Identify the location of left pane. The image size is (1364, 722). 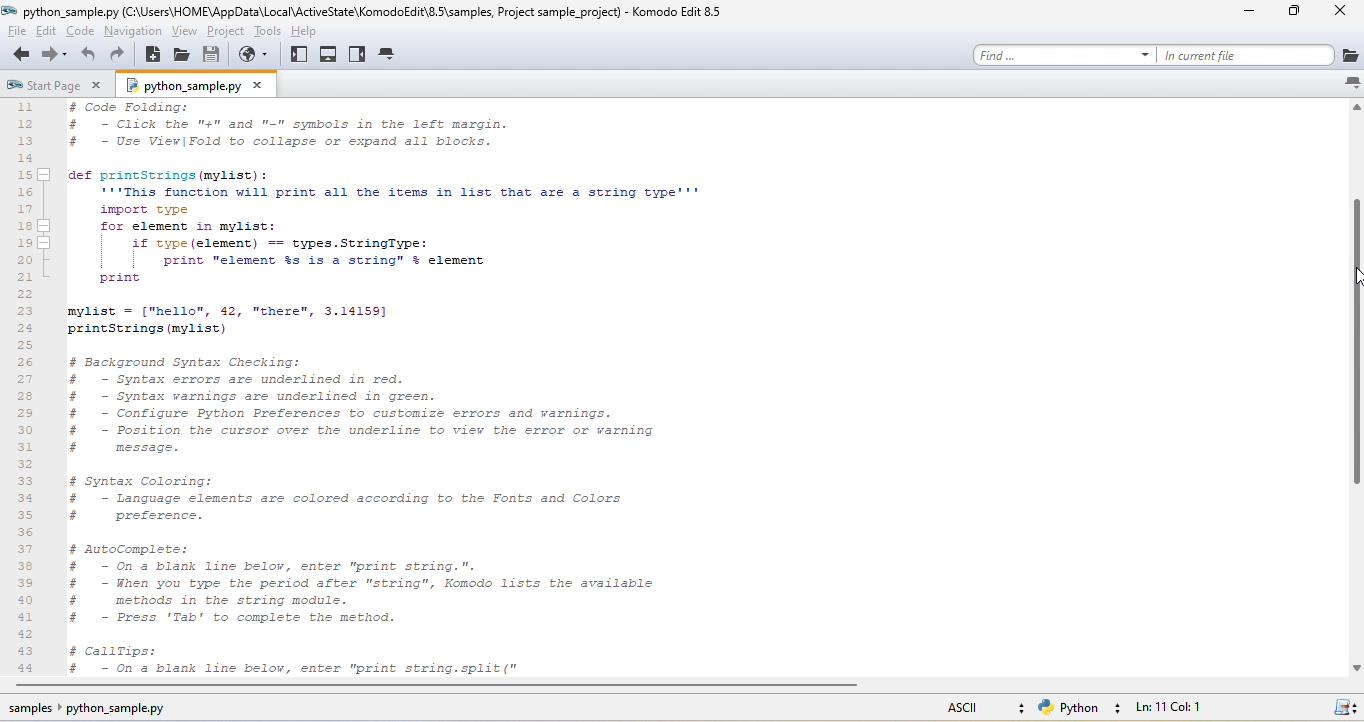
(300, 55).